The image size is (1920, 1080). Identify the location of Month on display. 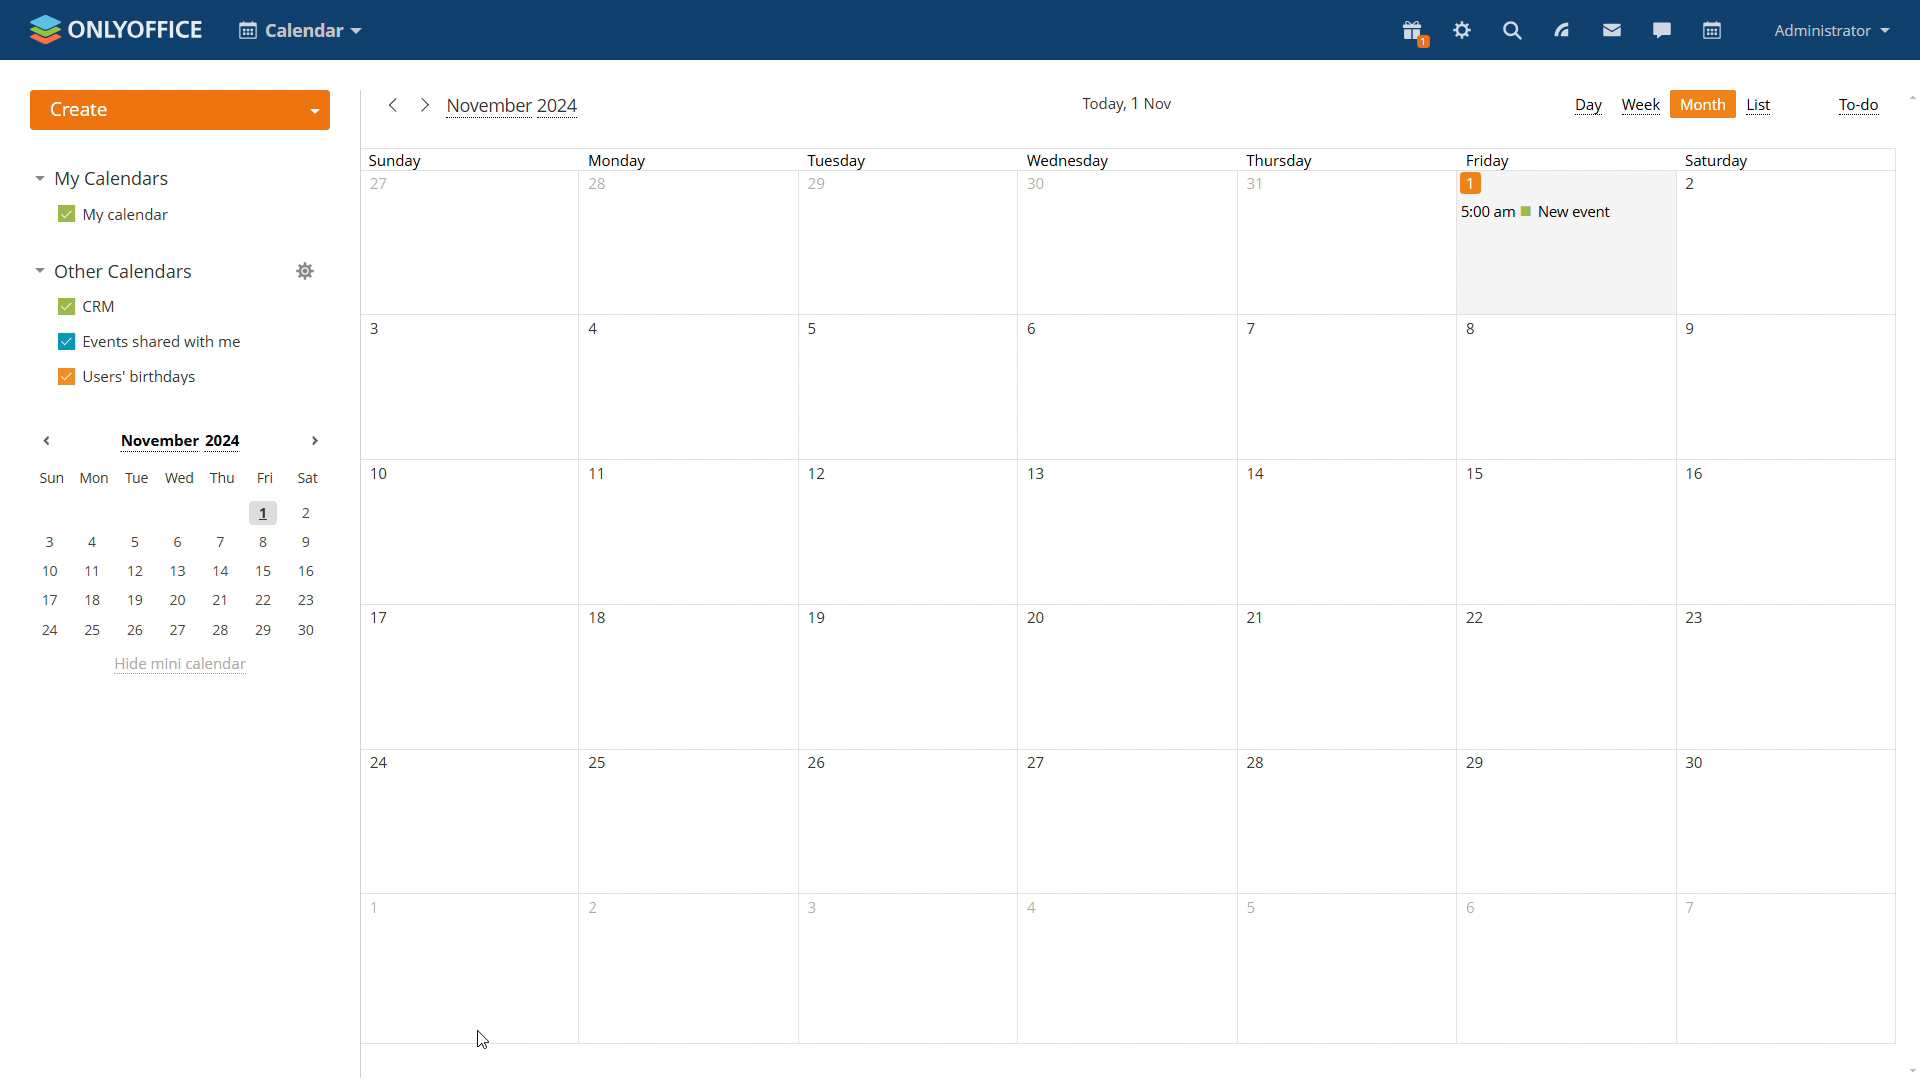
(178, 441).